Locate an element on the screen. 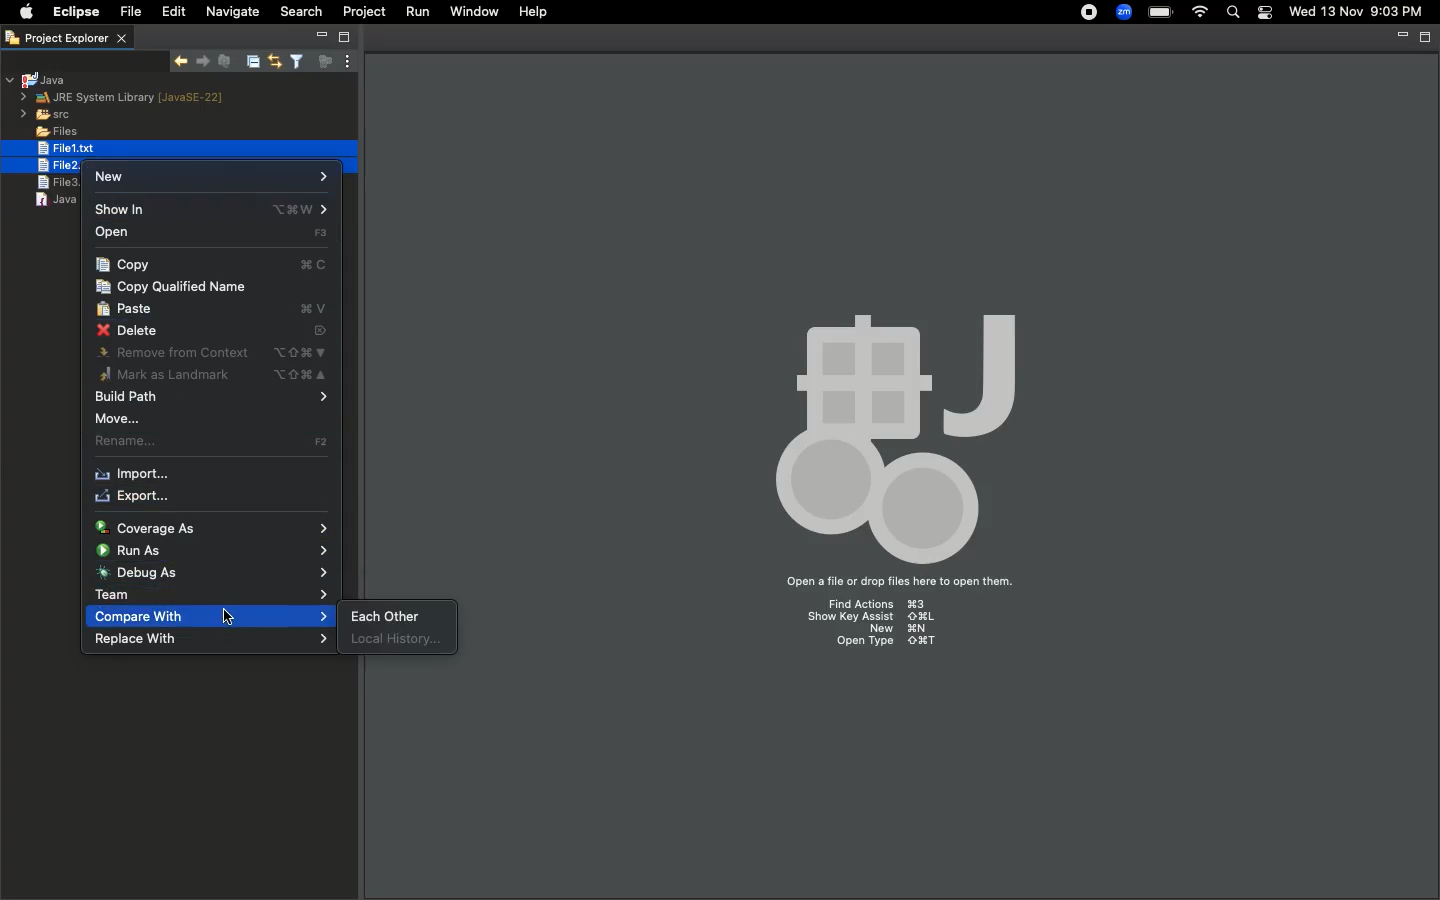  Run as is located at coordinates (213, 550).